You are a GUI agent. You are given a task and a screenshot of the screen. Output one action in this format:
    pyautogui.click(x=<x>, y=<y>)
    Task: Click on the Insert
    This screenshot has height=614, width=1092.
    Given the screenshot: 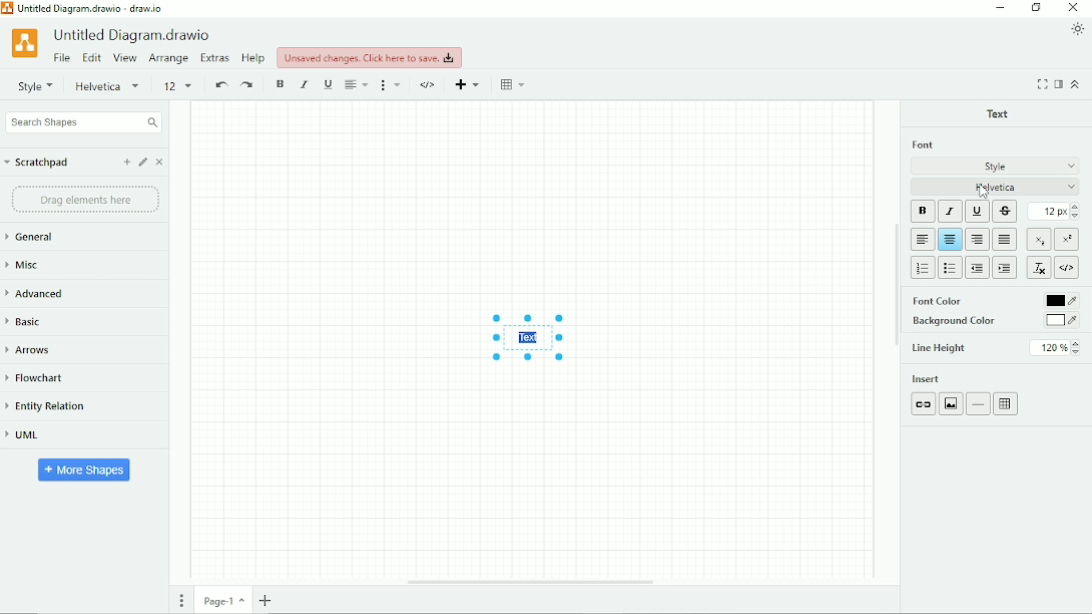 What is the action you would take?
    pyautogui.click(x=928, y=378)
    